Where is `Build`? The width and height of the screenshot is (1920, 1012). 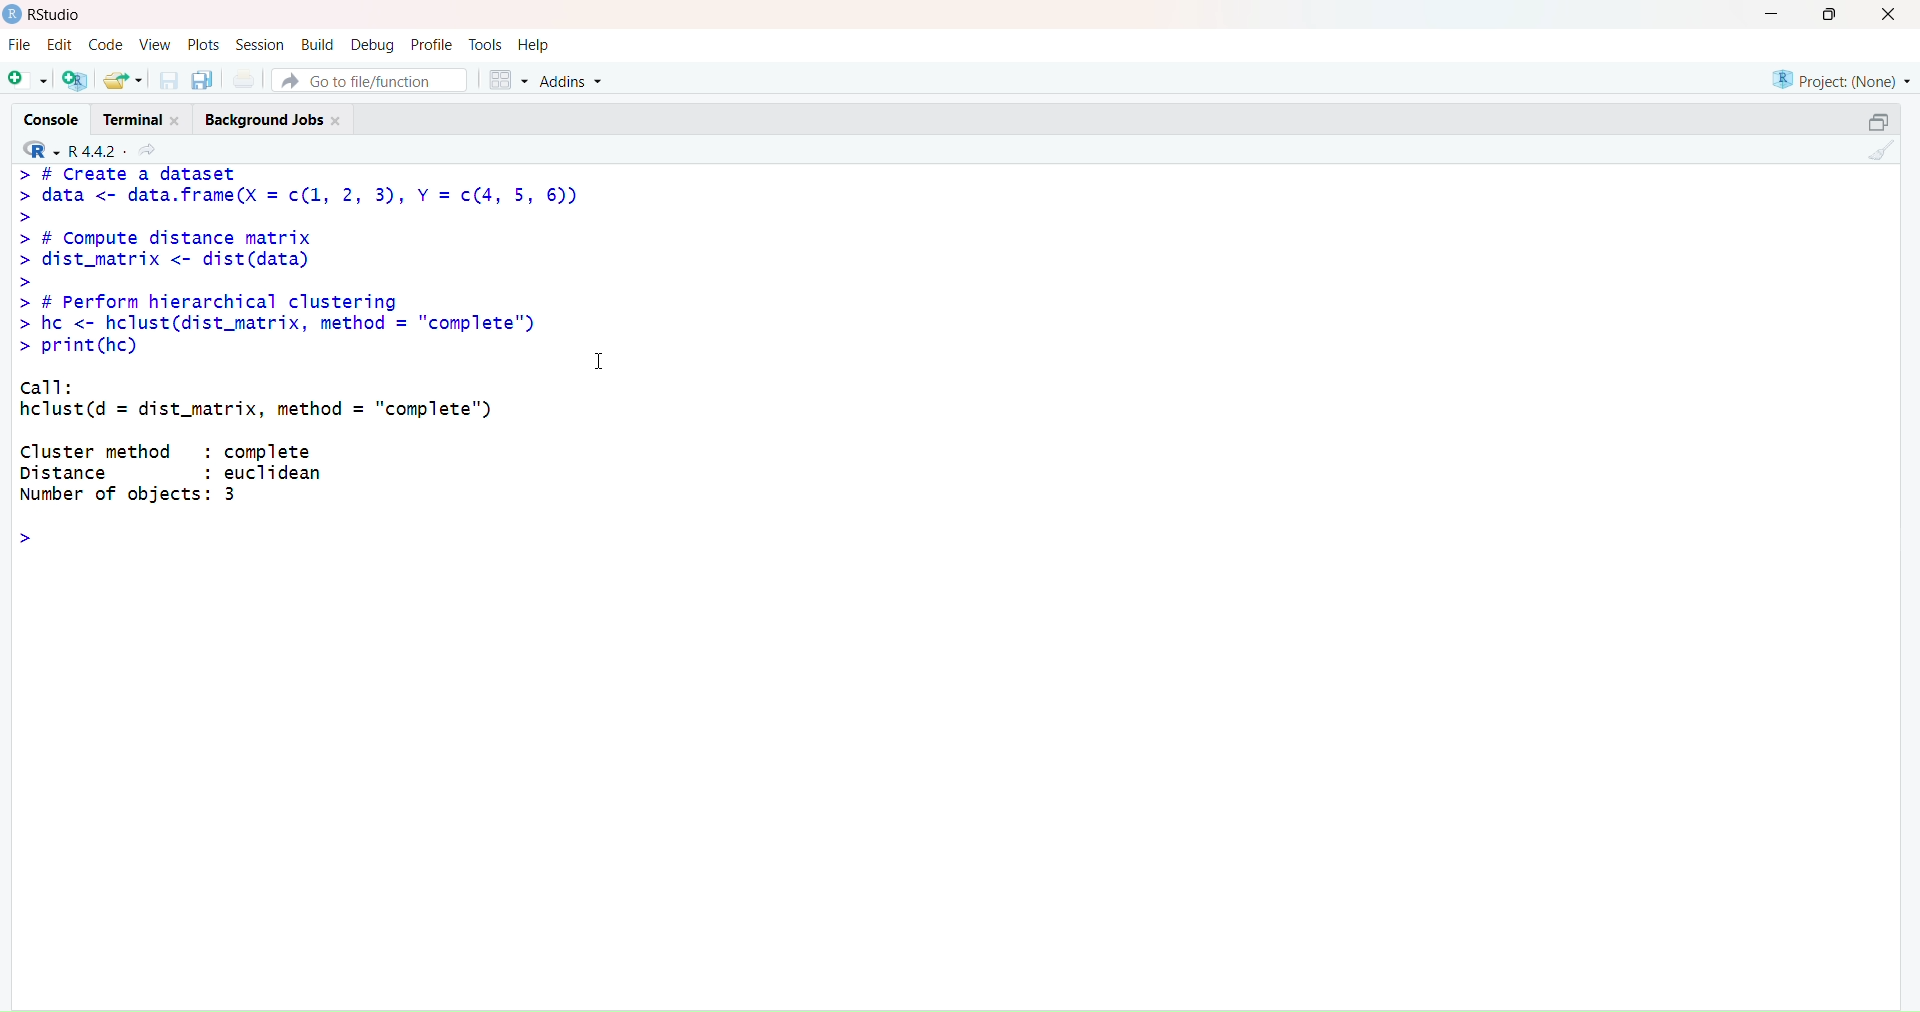 Build is located at coordinates (317, 46).